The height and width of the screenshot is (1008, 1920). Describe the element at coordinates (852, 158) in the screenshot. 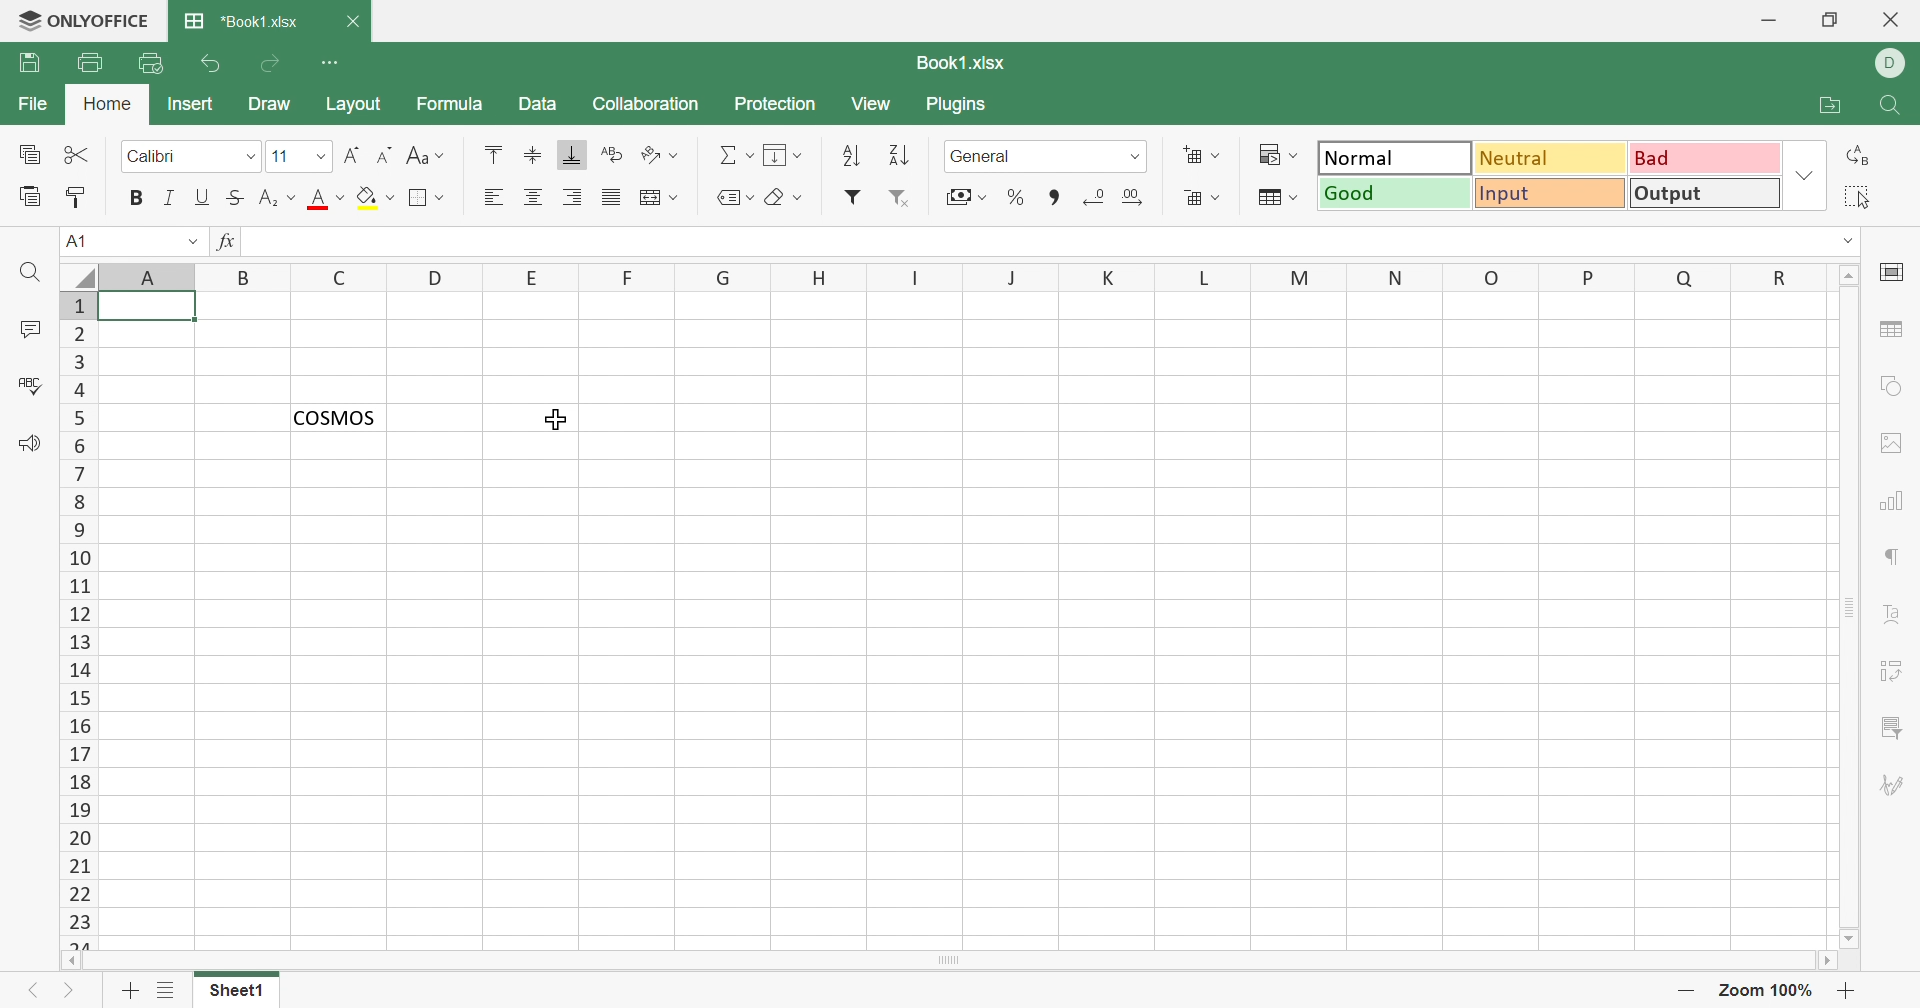

I see `Sort ascending` at that location.